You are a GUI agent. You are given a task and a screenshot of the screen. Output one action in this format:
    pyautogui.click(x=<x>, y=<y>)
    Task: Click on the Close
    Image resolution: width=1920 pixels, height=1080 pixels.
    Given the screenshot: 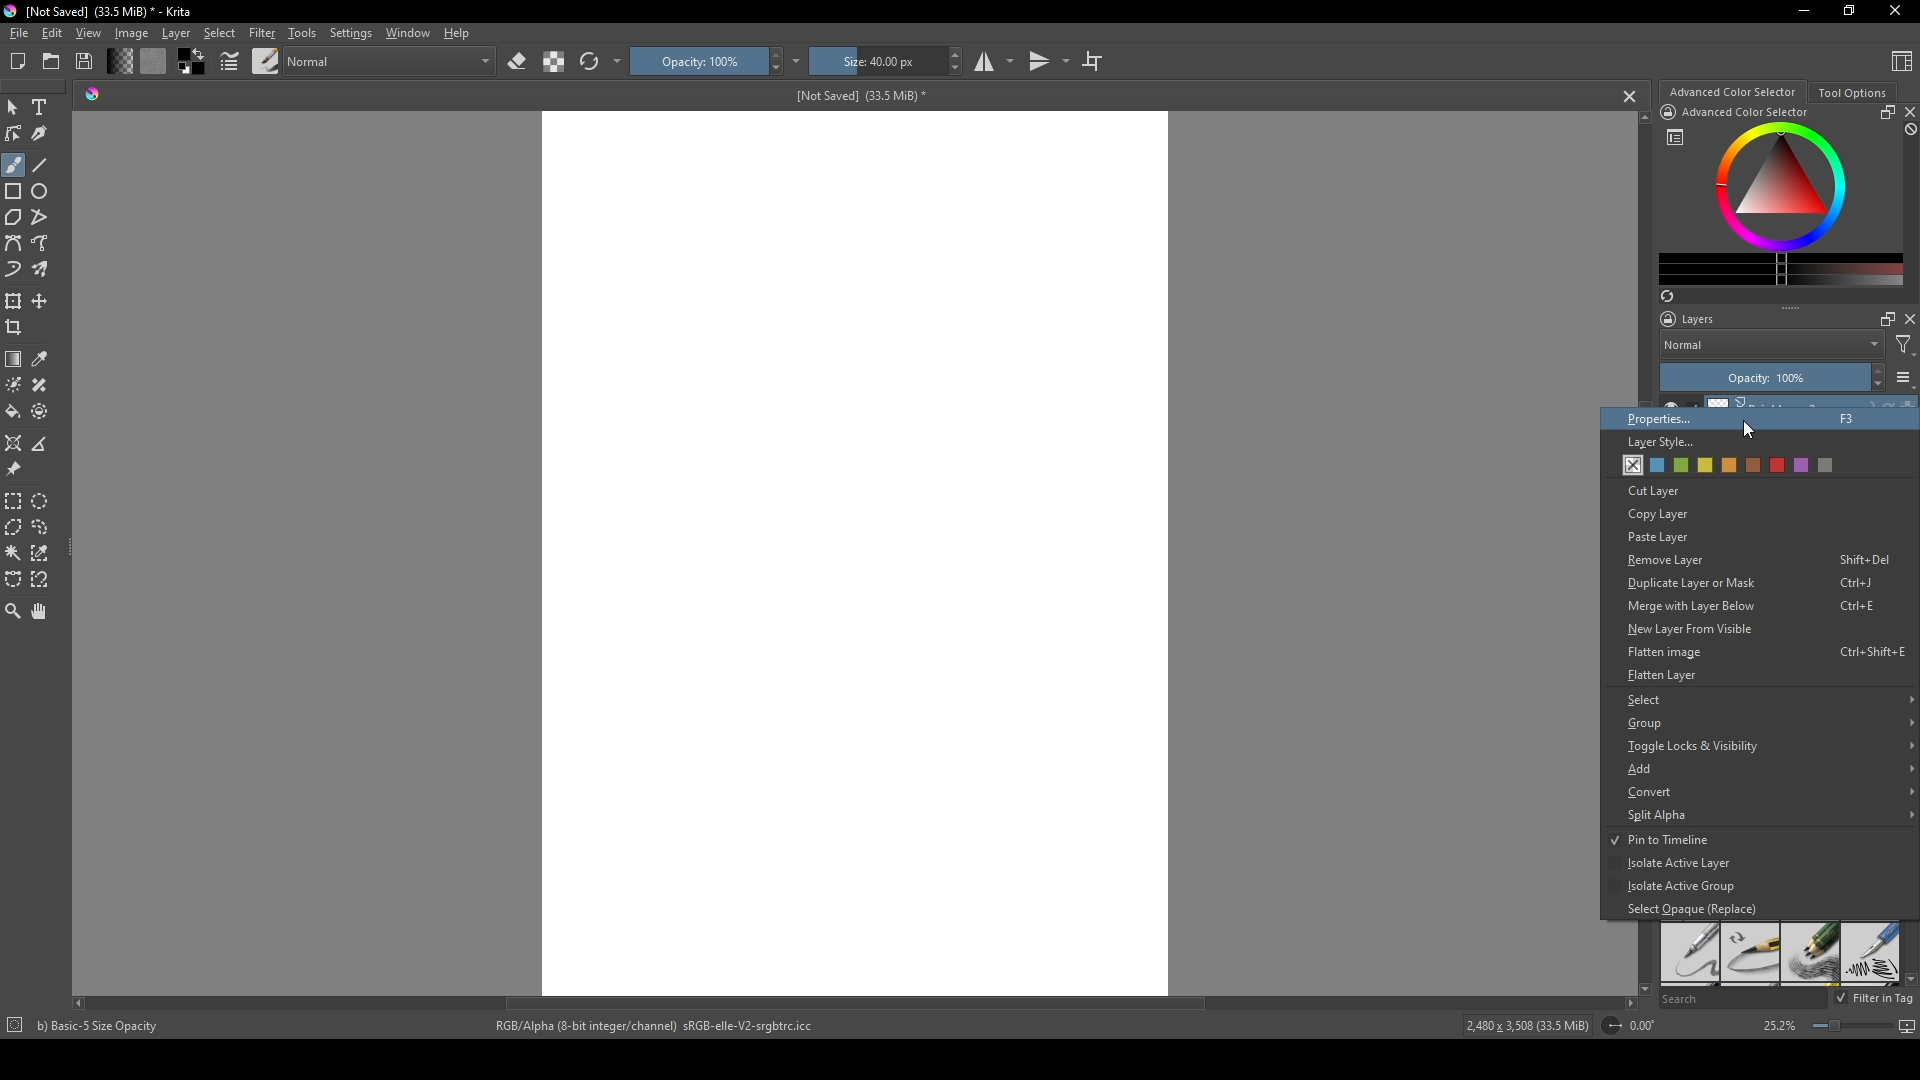 What is the action you would take?
    pyautogui.click(x=1891, y=12)
    